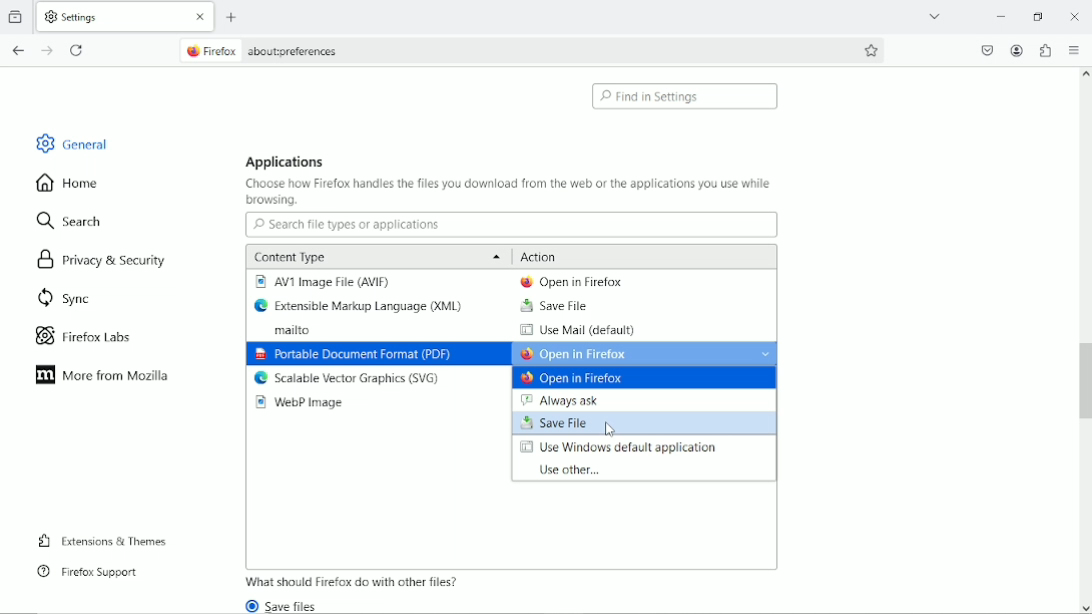 The image size is (1092, 614). Describe the element at coordinates (873, 50) in the screenshot. I see `Bookmark this page` at that location.